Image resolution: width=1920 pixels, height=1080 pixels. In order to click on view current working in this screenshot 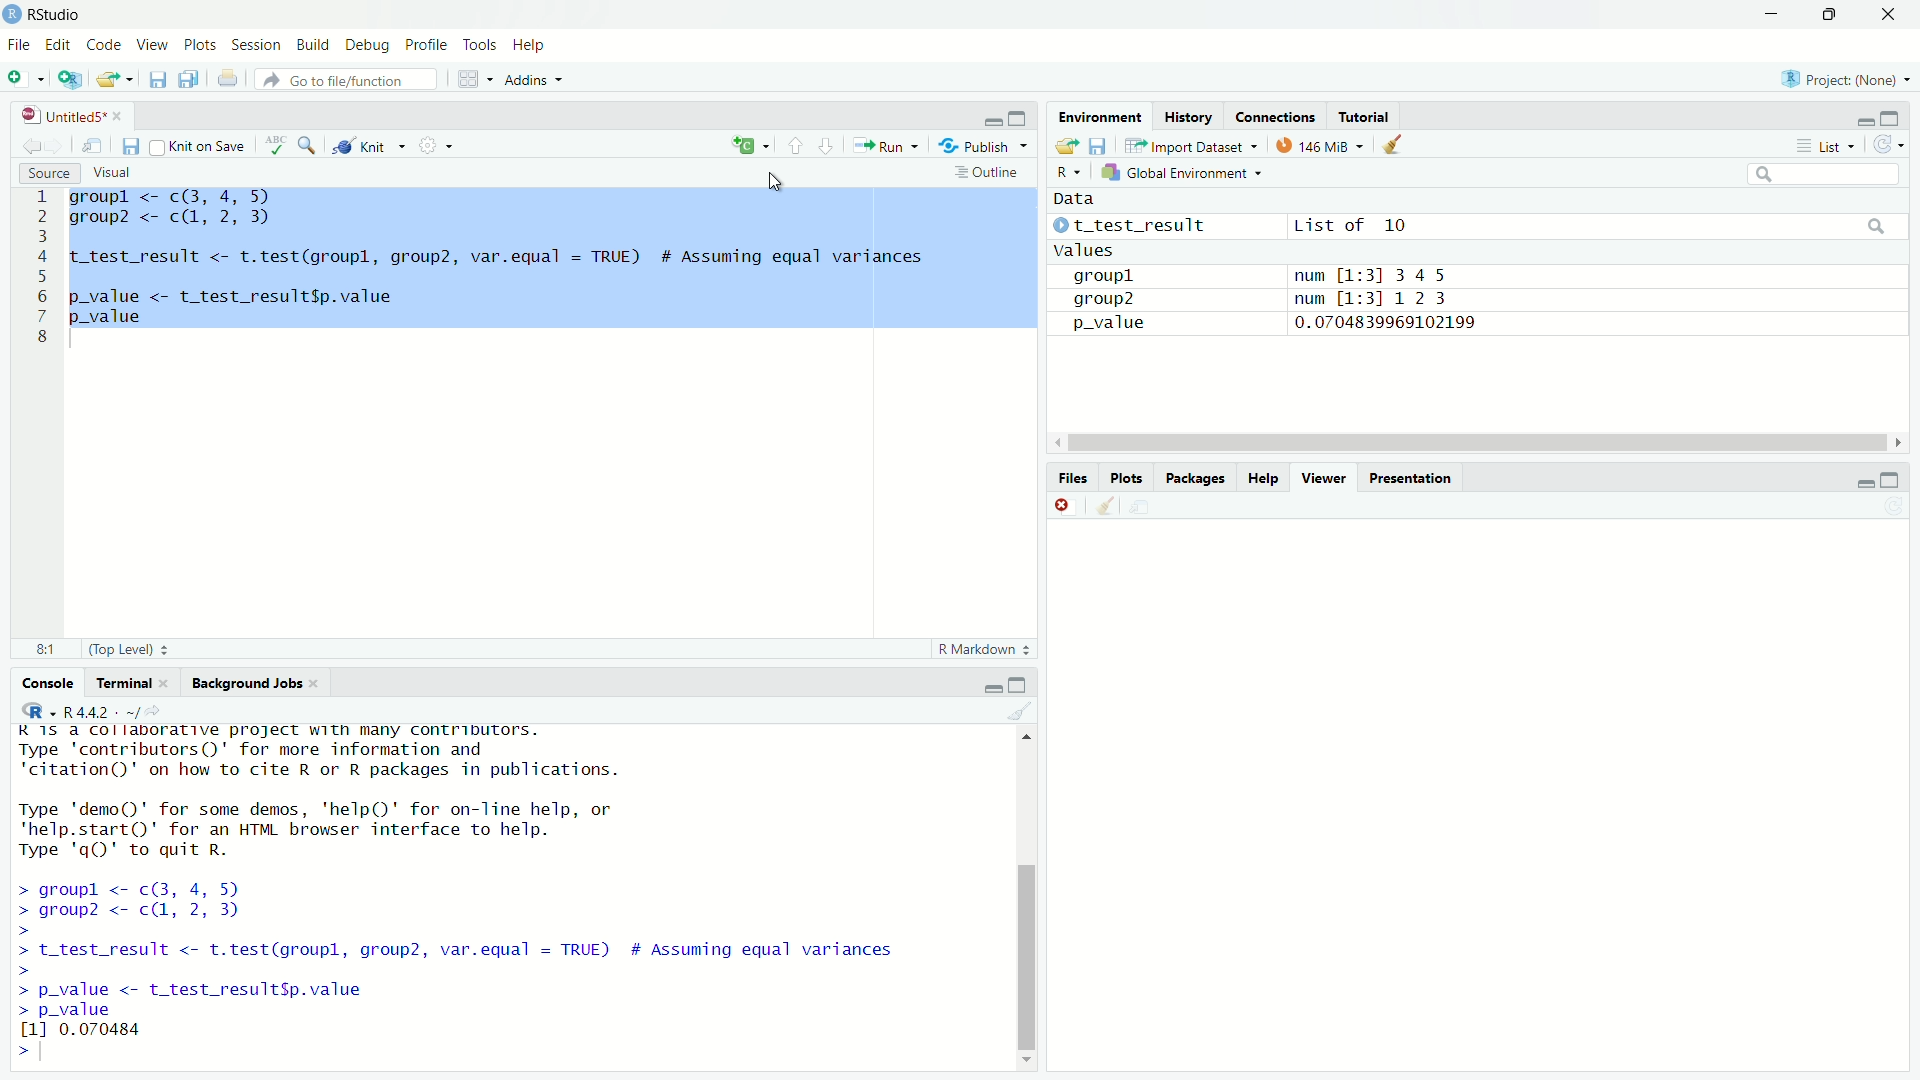, I will do `click(158, 711)`.